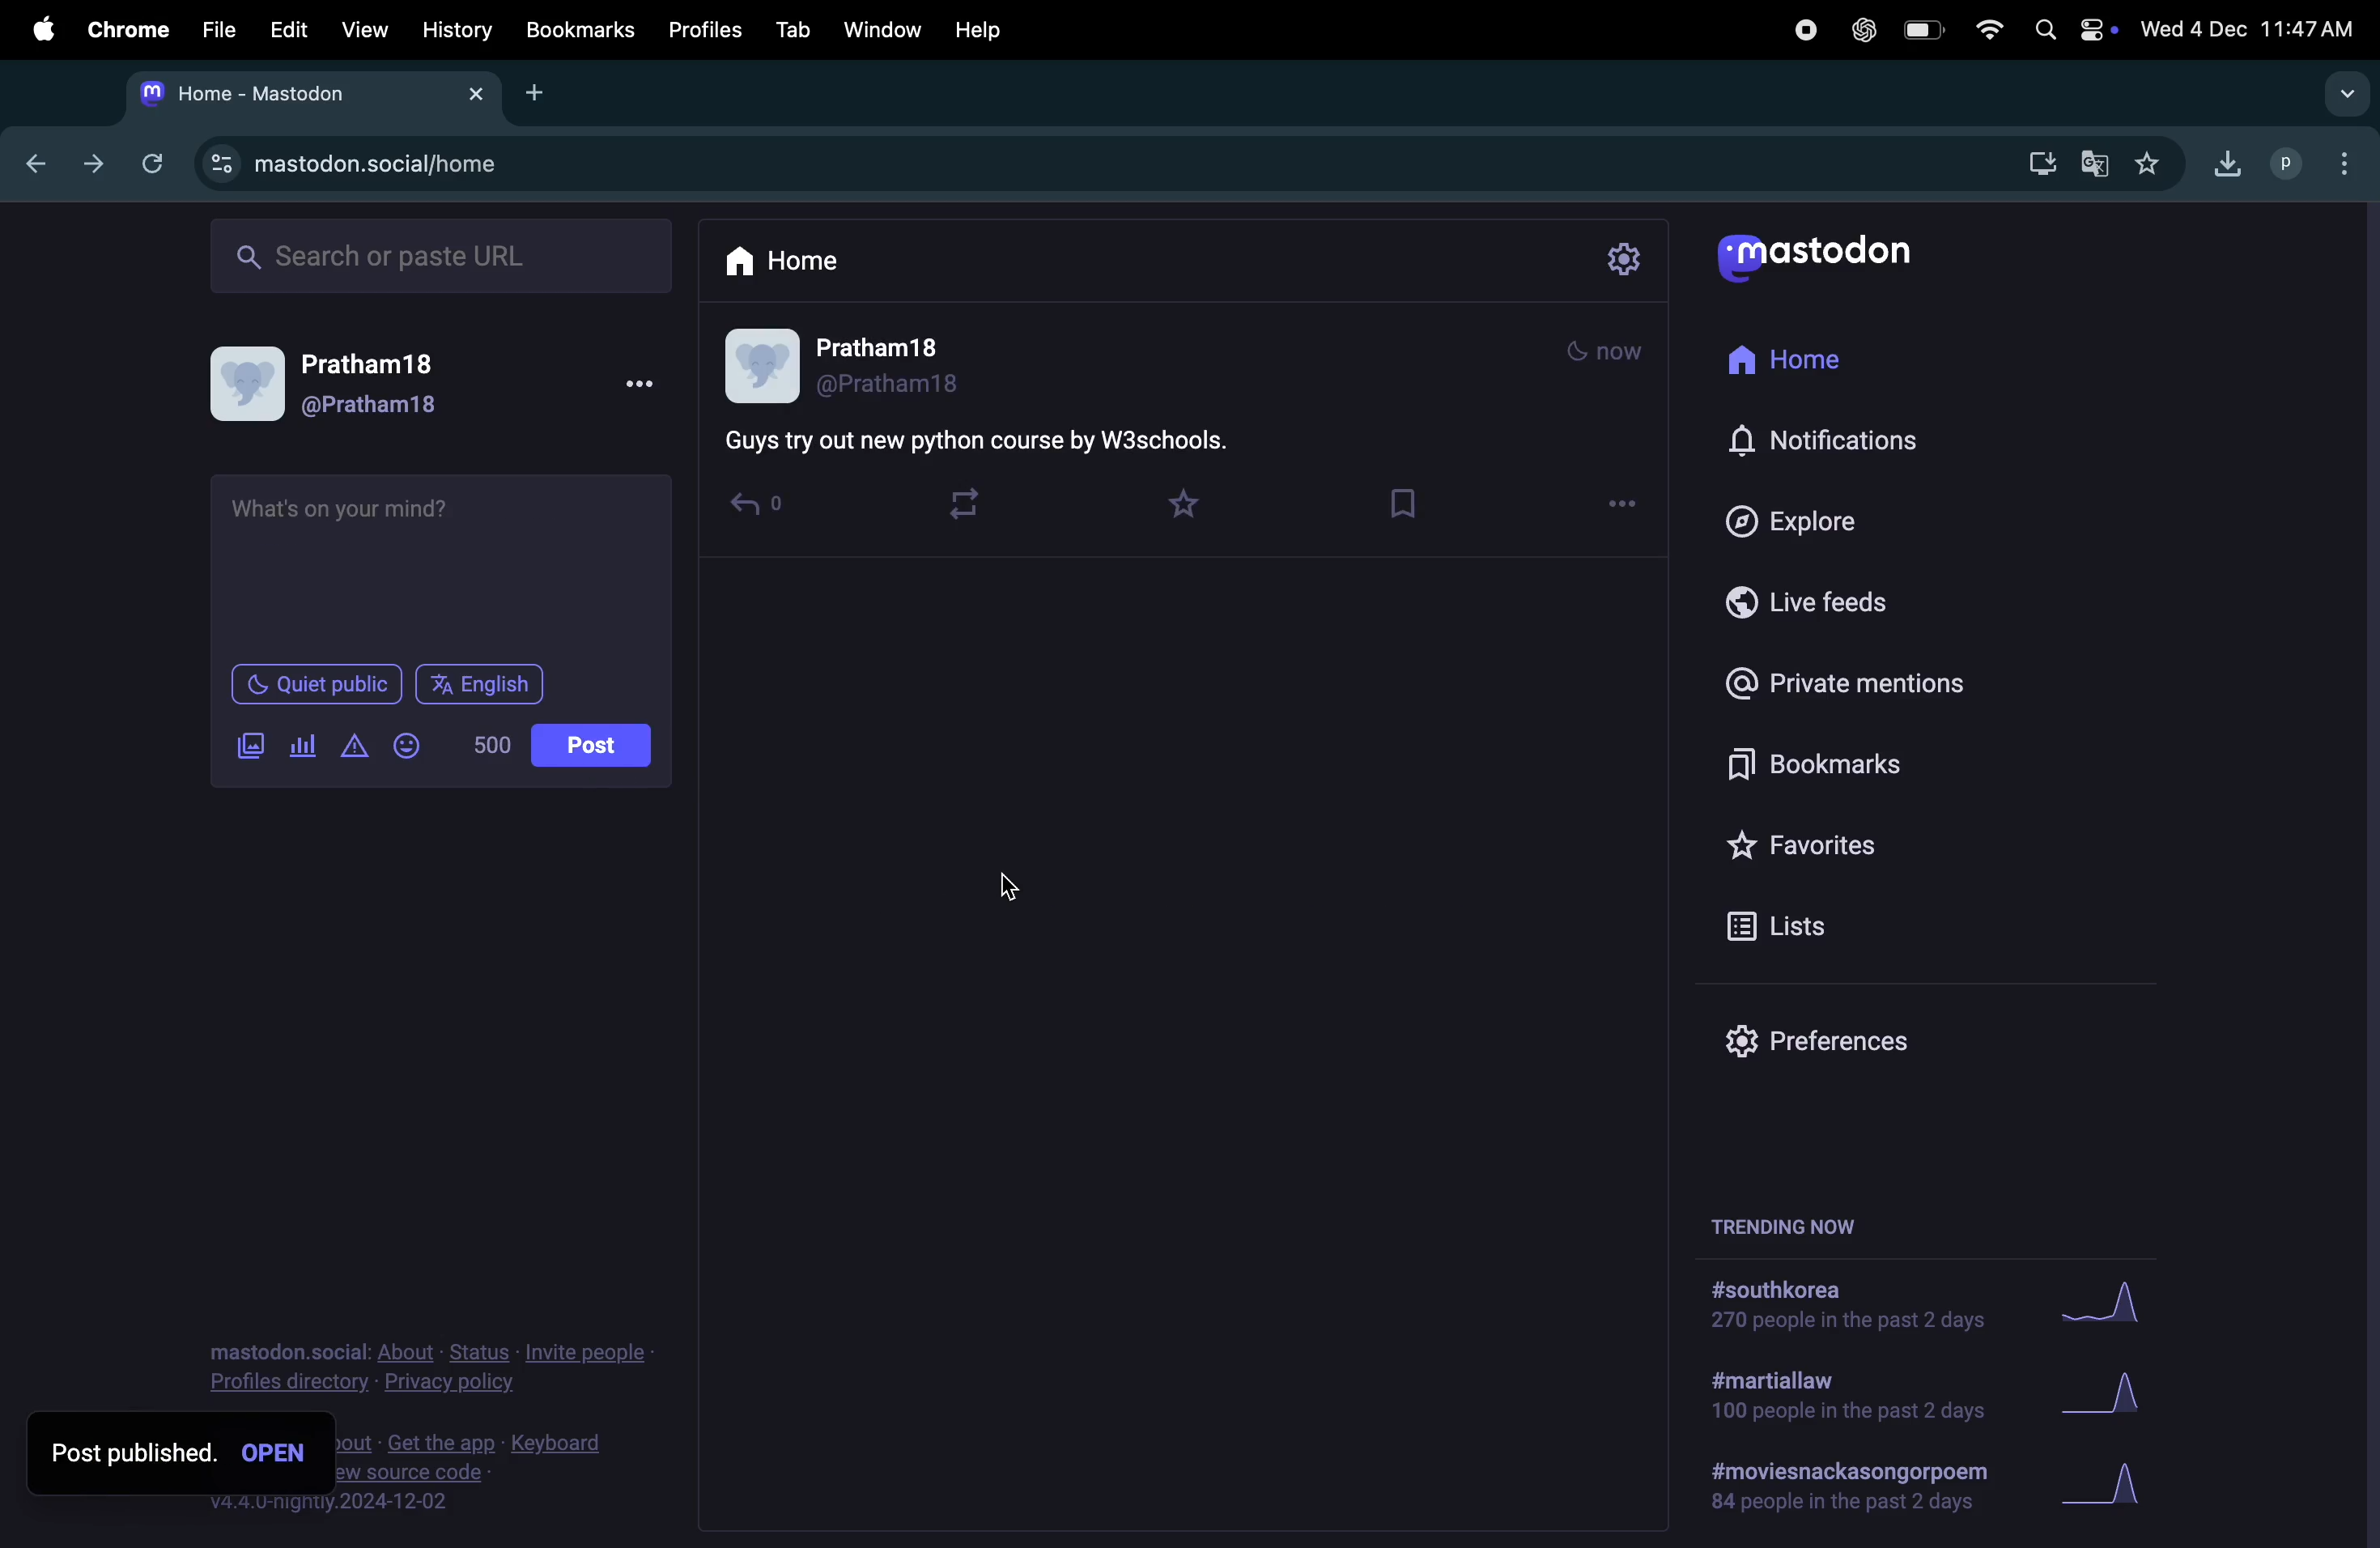 Image resolution: width=2380 pixels, height=1548 pixels. I want to click on Tab, so click(787, 31).